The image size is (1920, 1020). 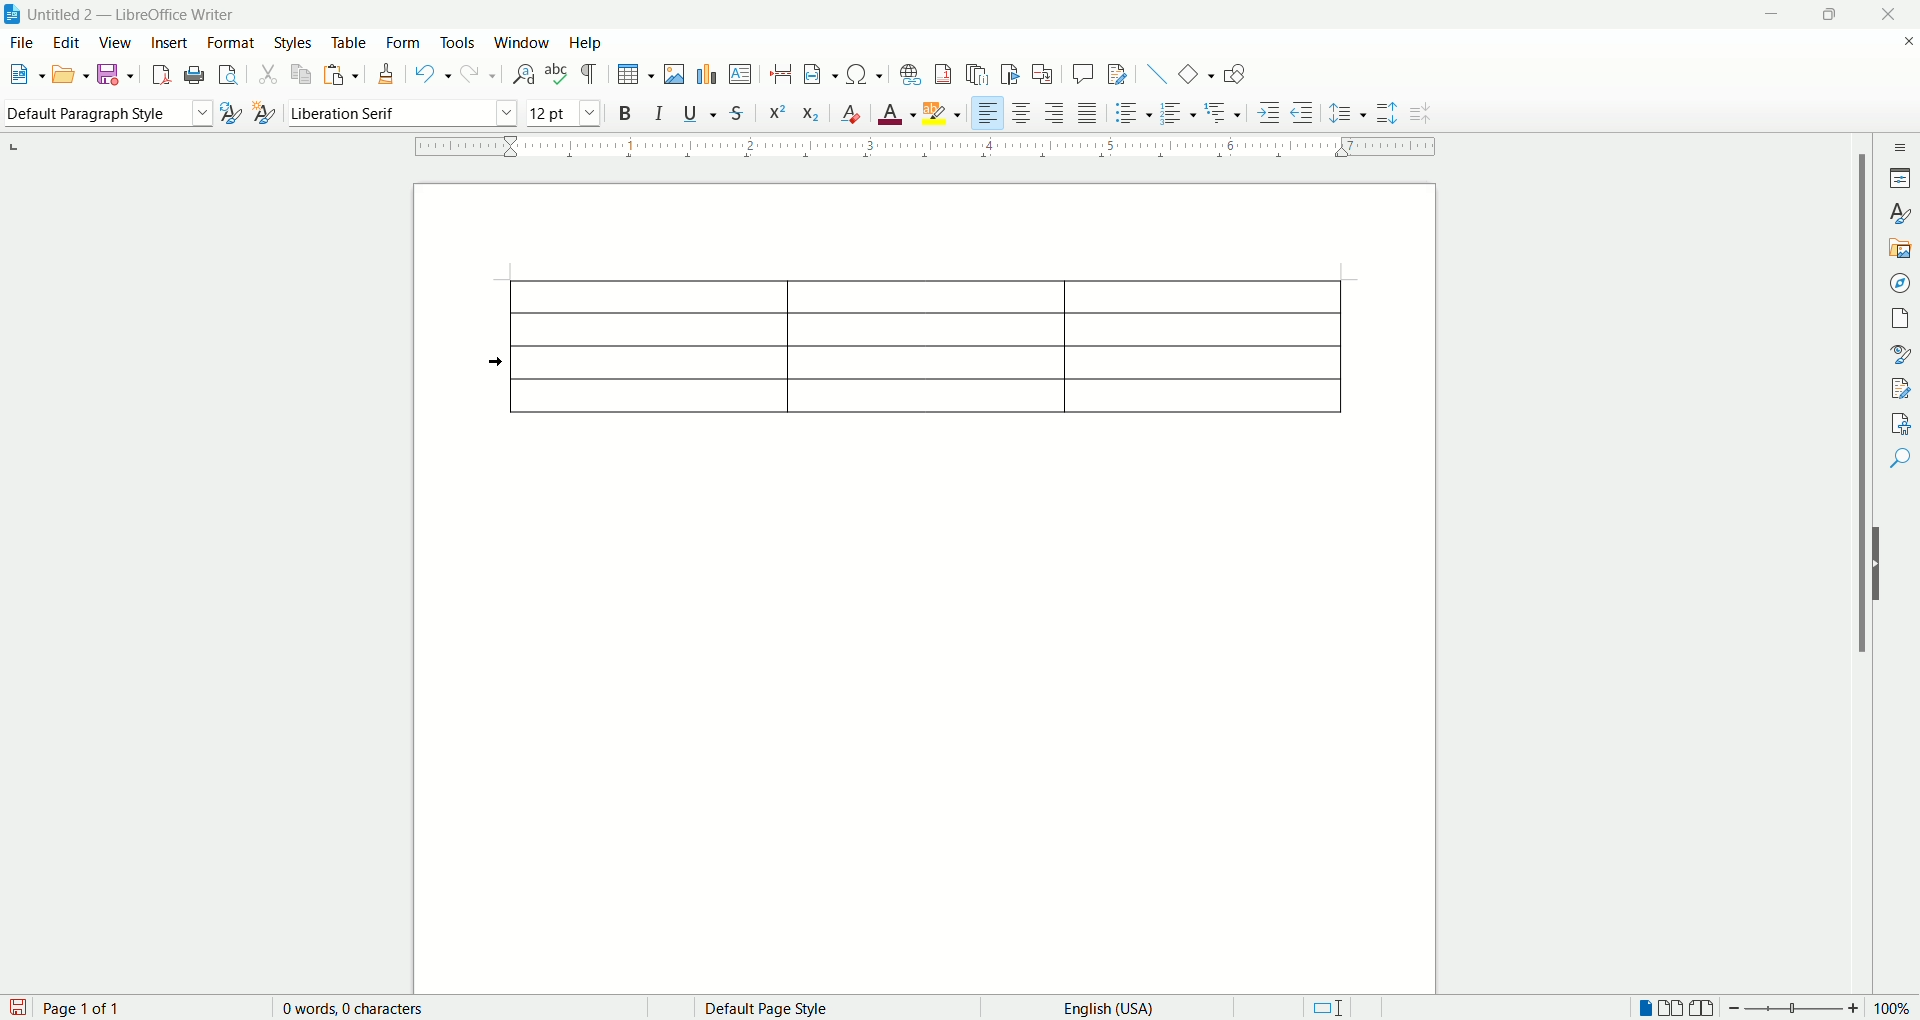 What do you see at coordinates (524, 74) in the screenshot?
I see `find and replace` at bounding box center [524, 74].